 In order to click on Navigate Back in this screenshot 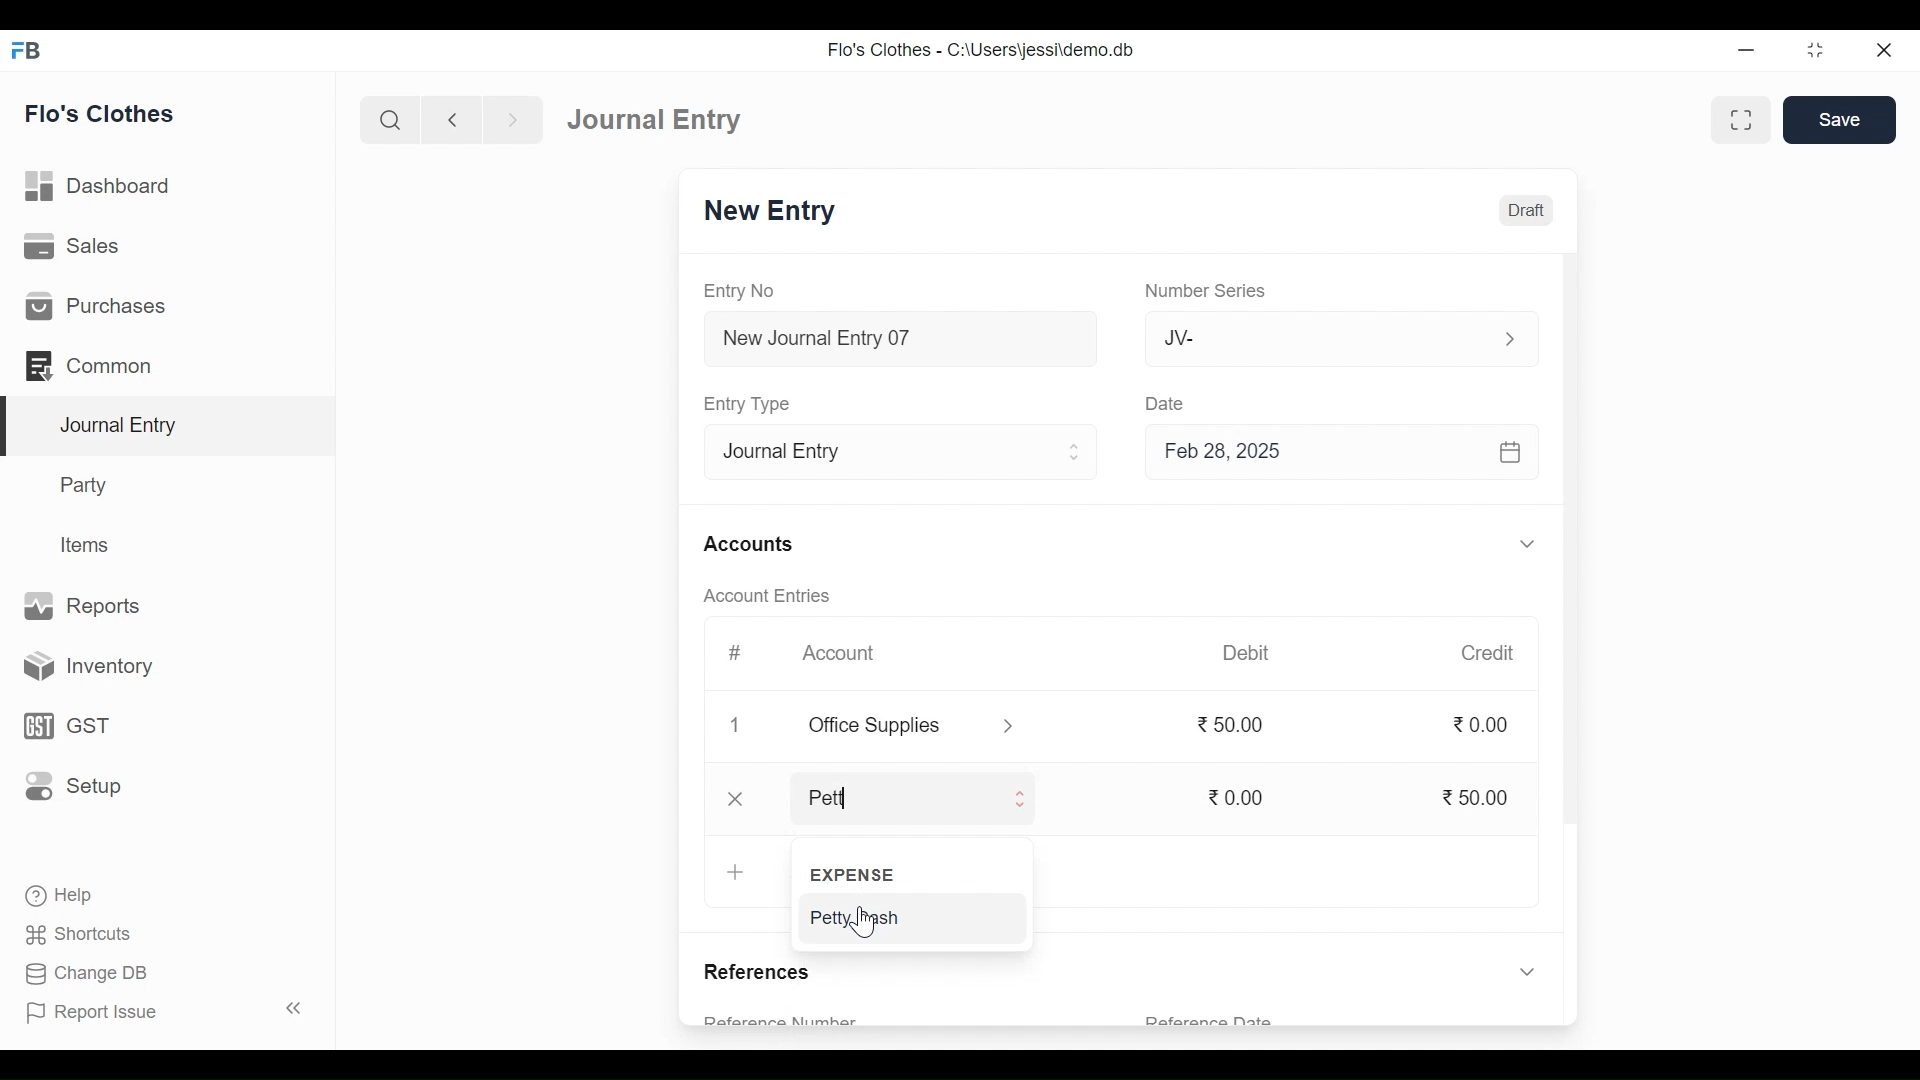, I will do `click(451, 120)`.